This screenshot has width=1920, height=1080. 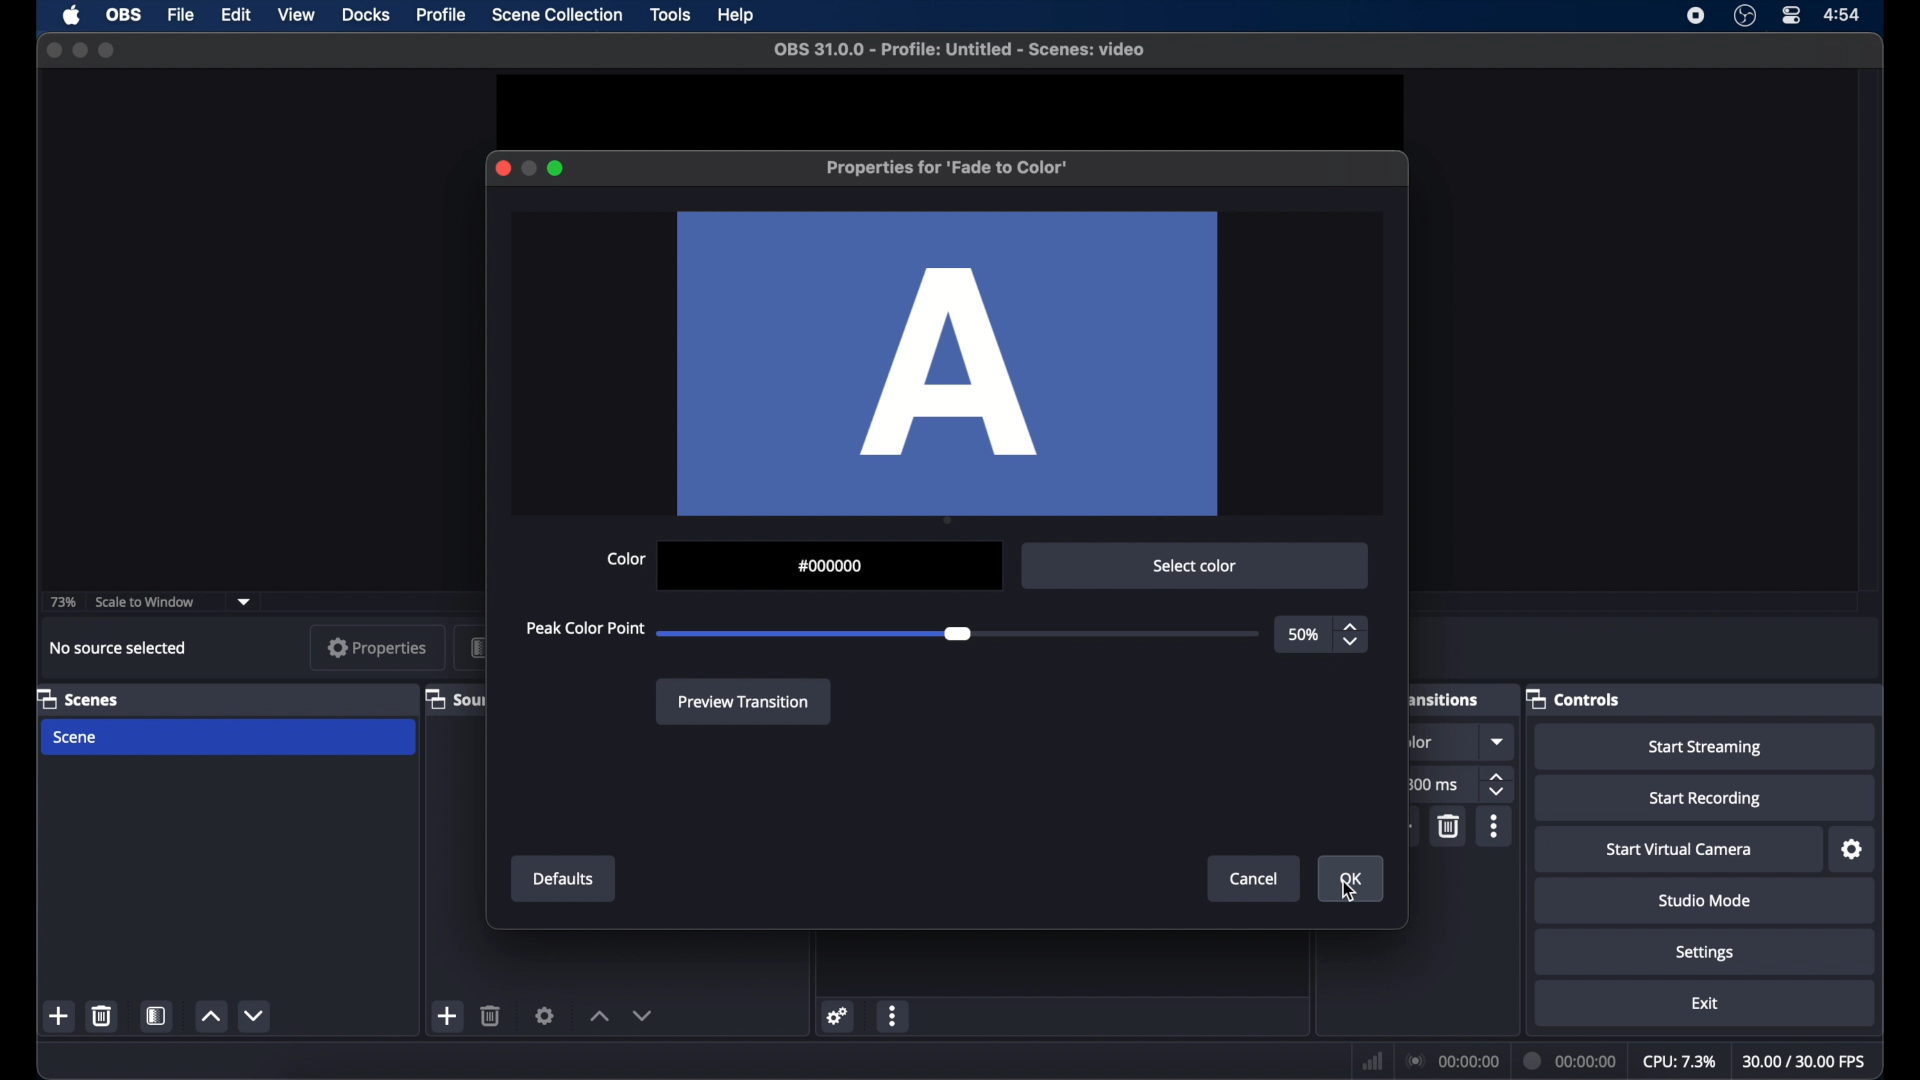 I want to click on A, so click(x=949, y=364).